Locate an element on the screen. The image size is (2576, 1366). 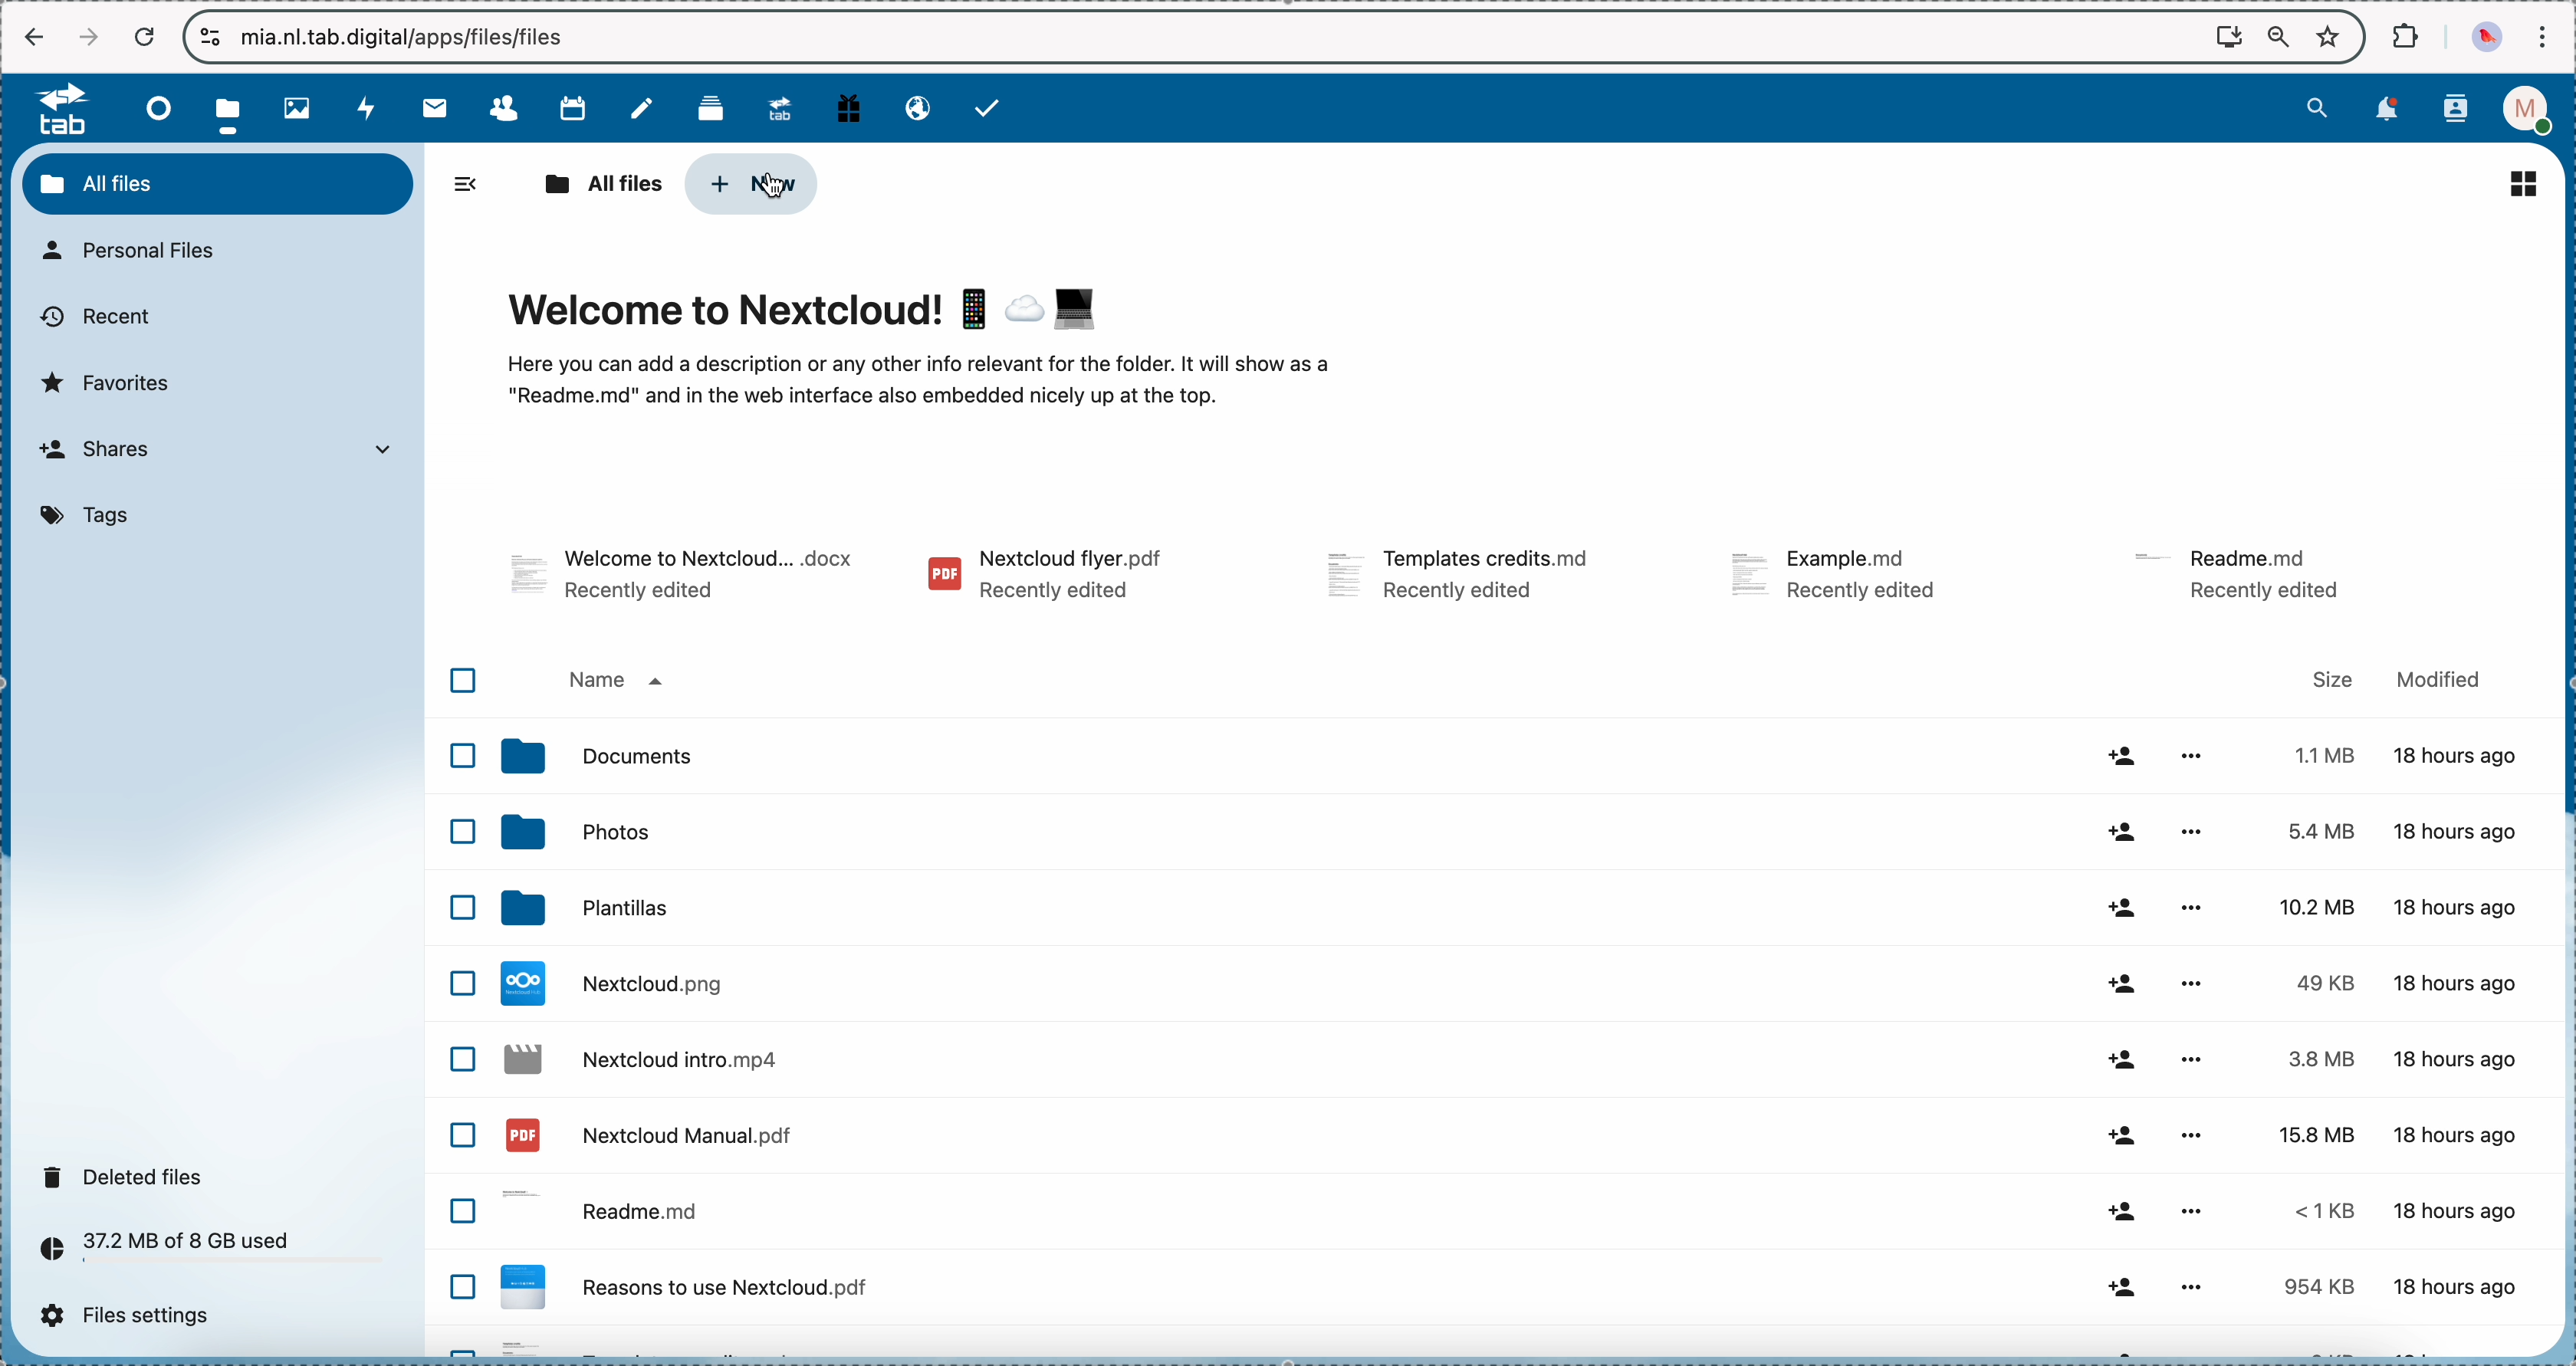
file is located at coordinates (685, 578).